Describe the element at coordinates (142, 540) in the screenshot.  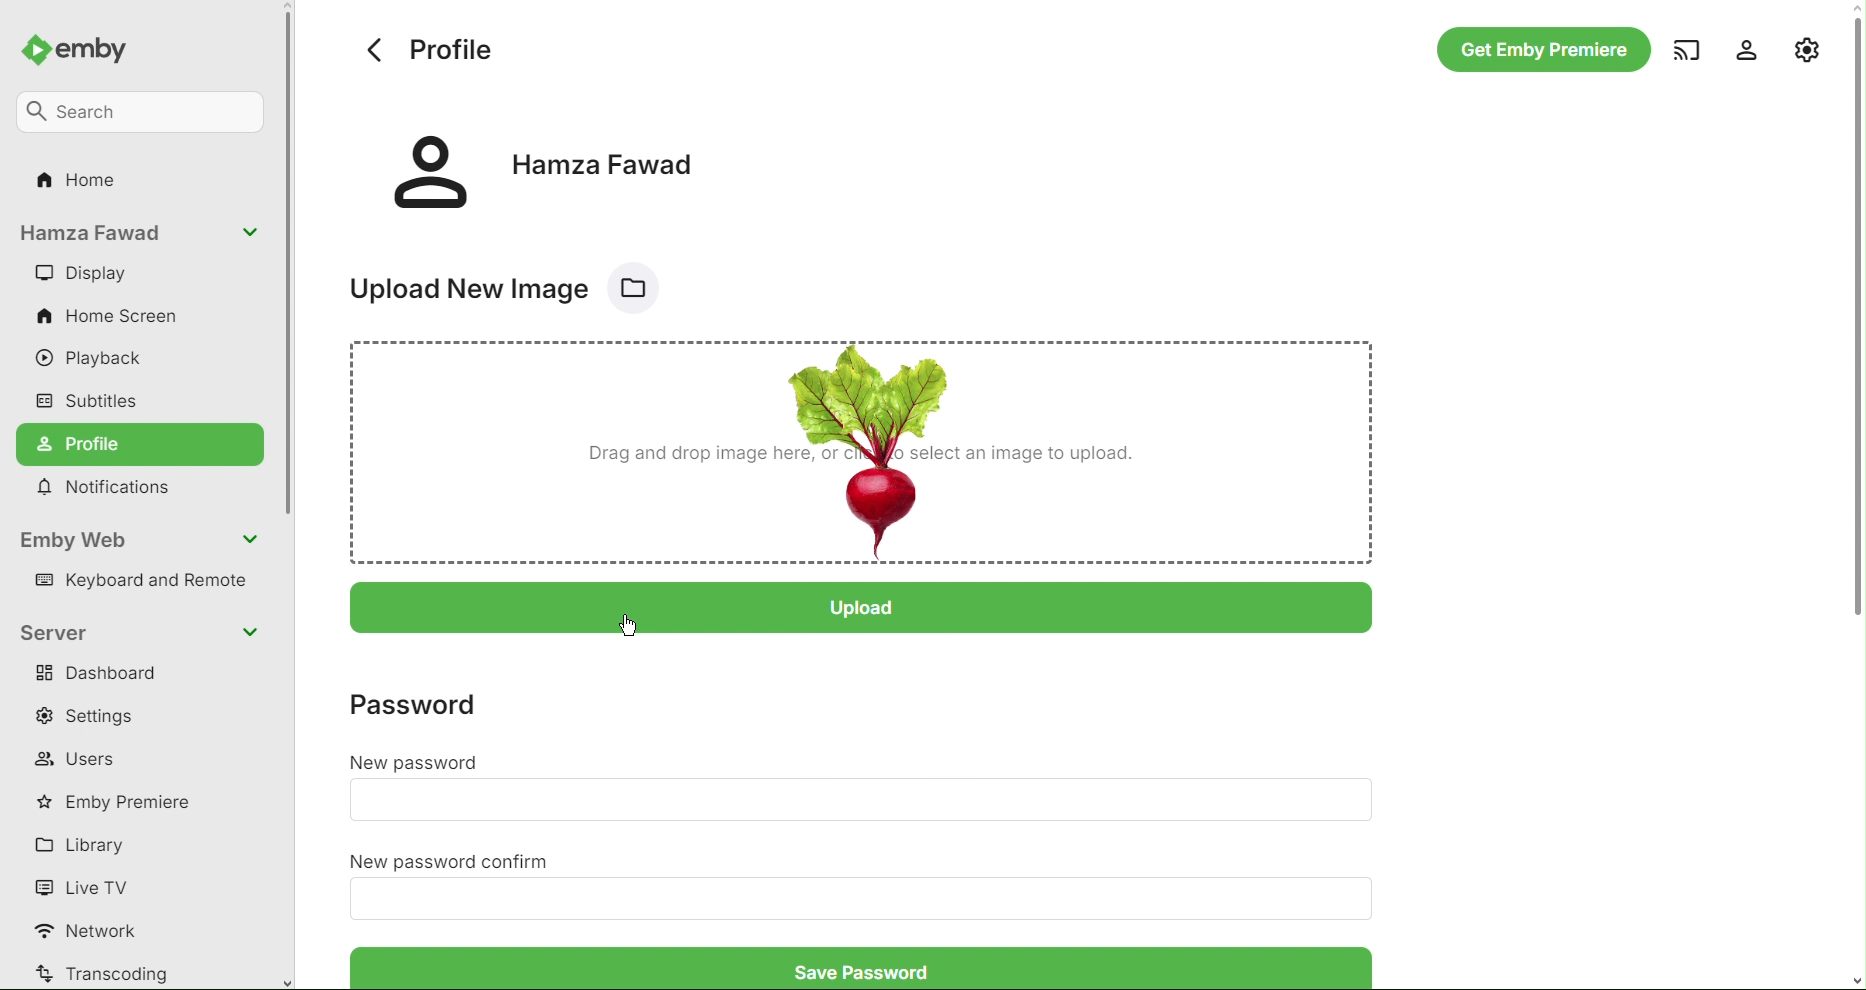
I see `Emby Web` at that location.